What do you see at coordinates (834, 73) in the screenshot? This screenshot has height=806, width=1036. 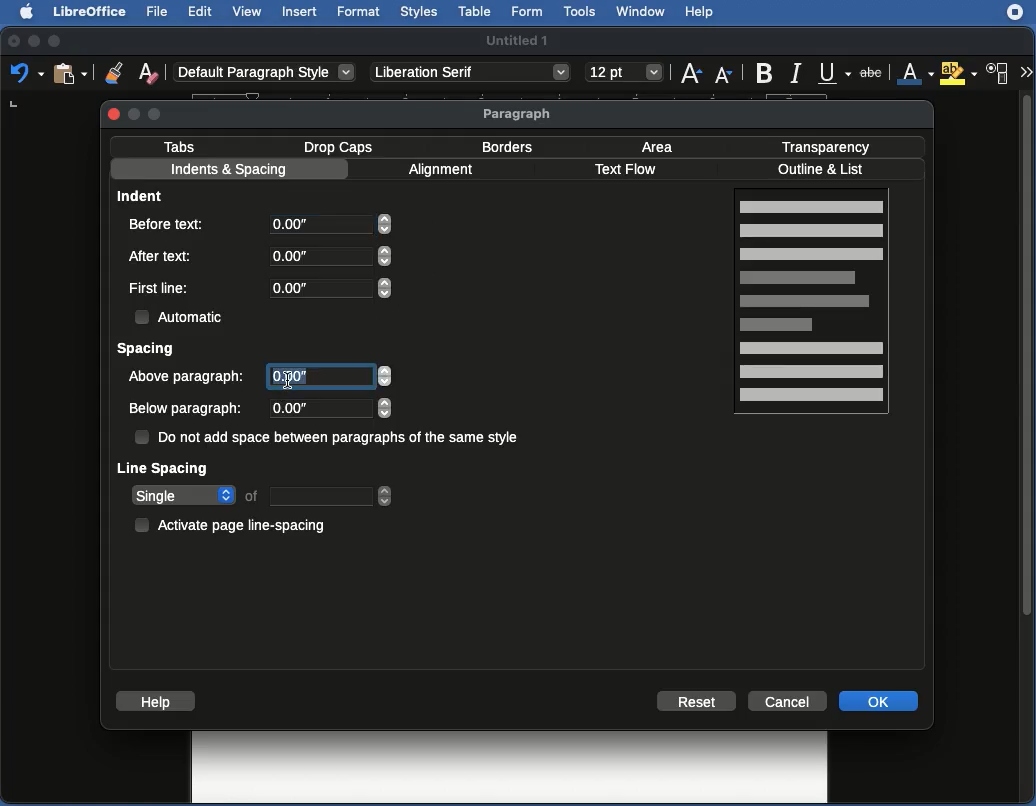 I see `Underline` at bounding box center [834, 73].